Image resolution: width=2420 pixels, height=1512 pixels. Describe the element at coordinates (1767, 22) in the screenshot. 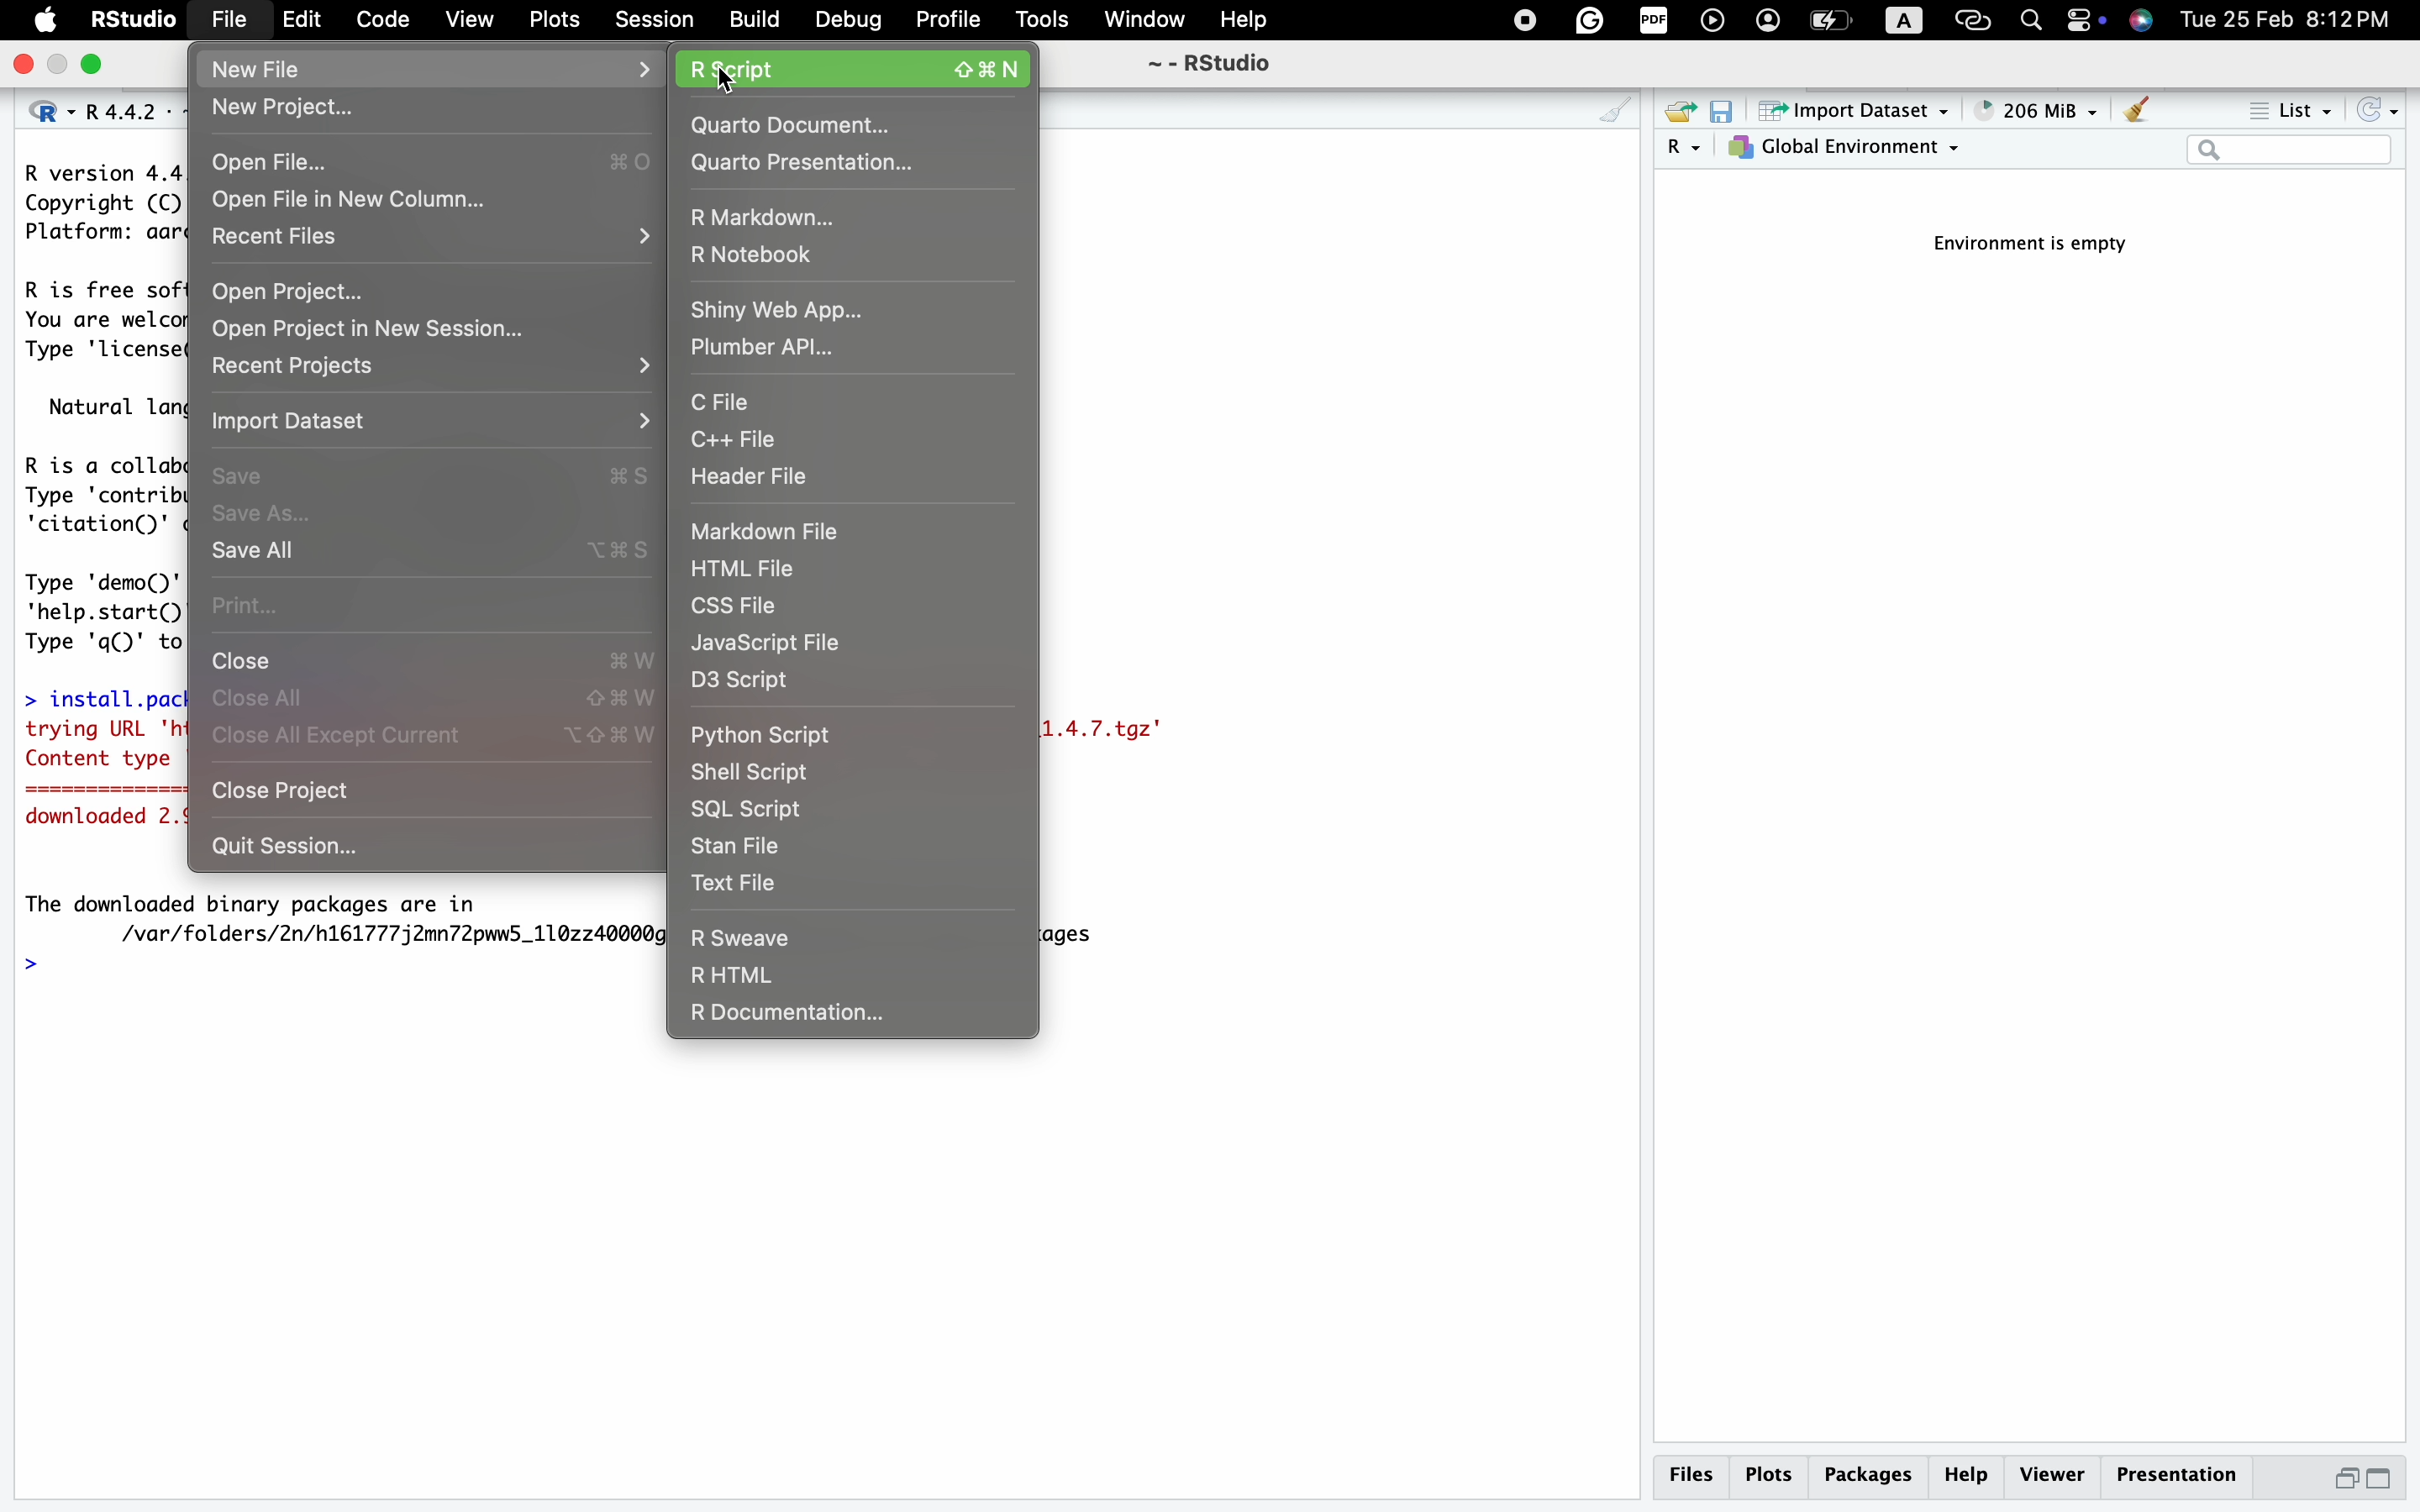

I see `account` at that location.